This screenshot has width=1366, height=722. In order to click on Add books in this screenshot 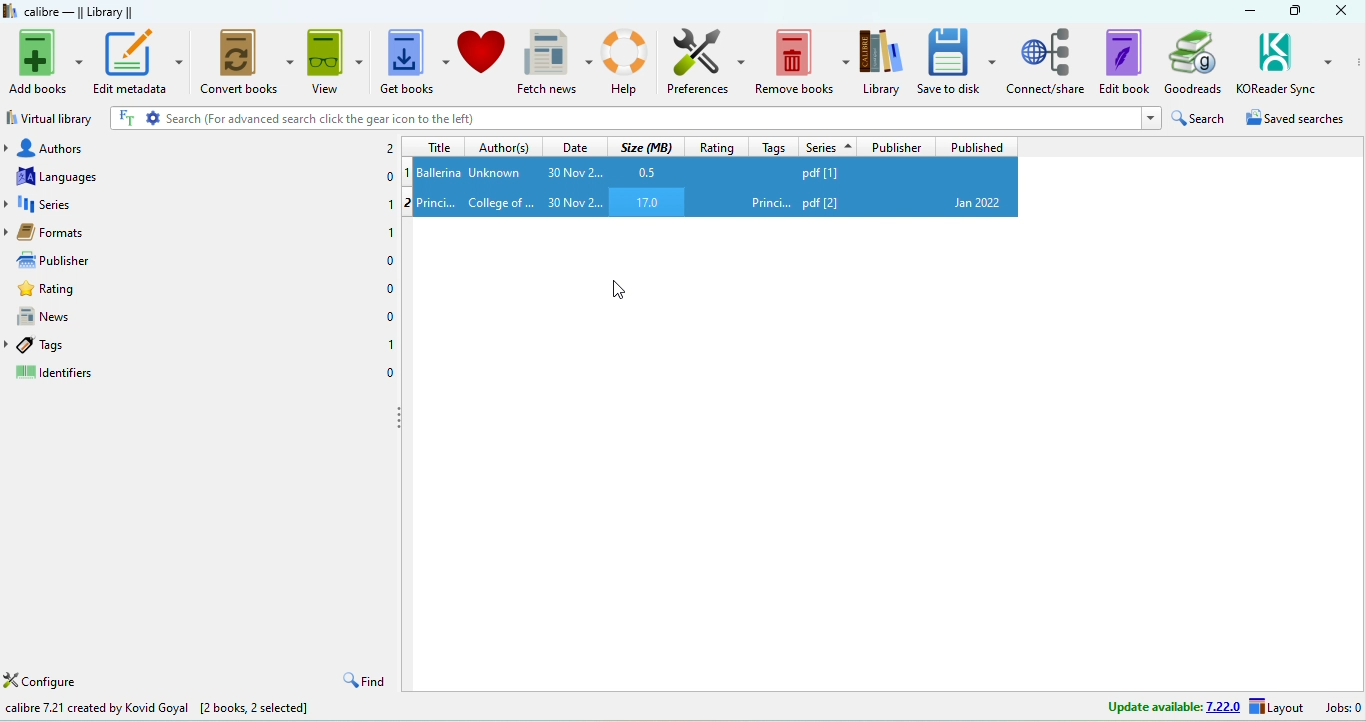, I will do `click(43, 61)`.